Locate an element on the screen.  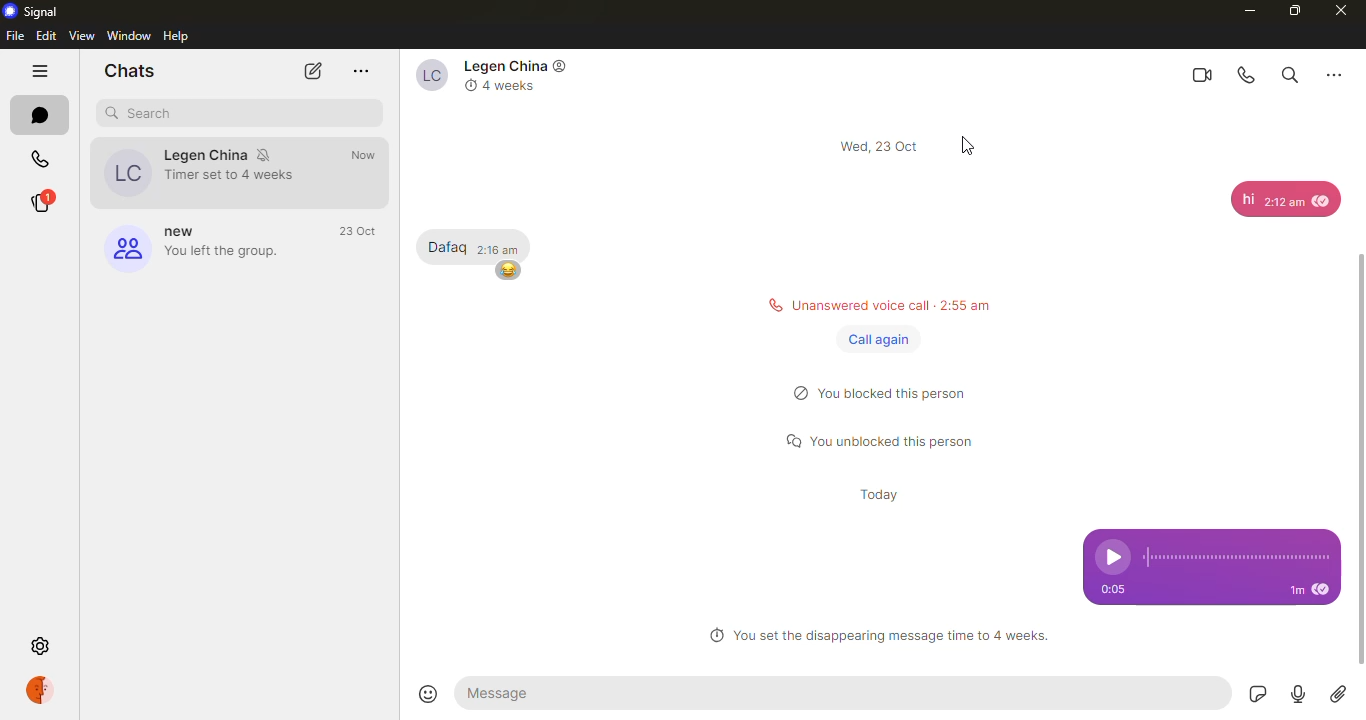
stories is located at coordinates (51, 202).